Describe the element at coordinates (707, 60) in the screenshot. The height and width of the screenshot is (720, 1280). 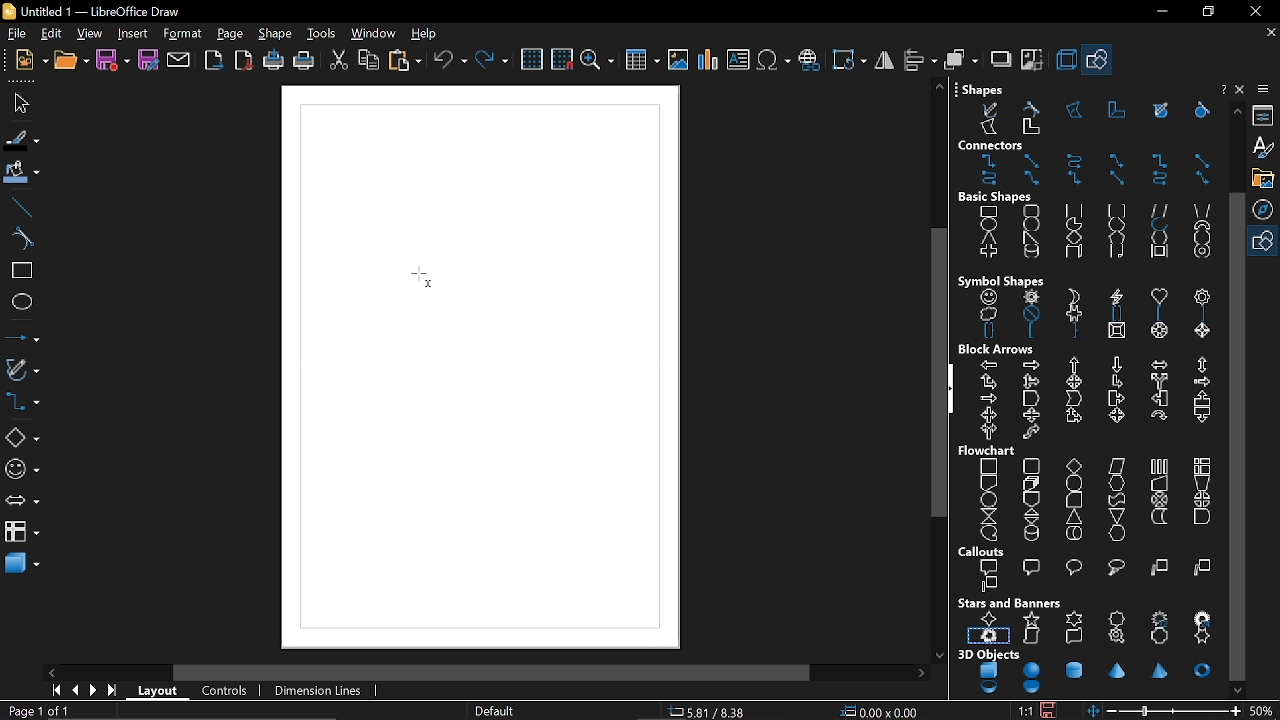
I see `Insert chart` at that location.